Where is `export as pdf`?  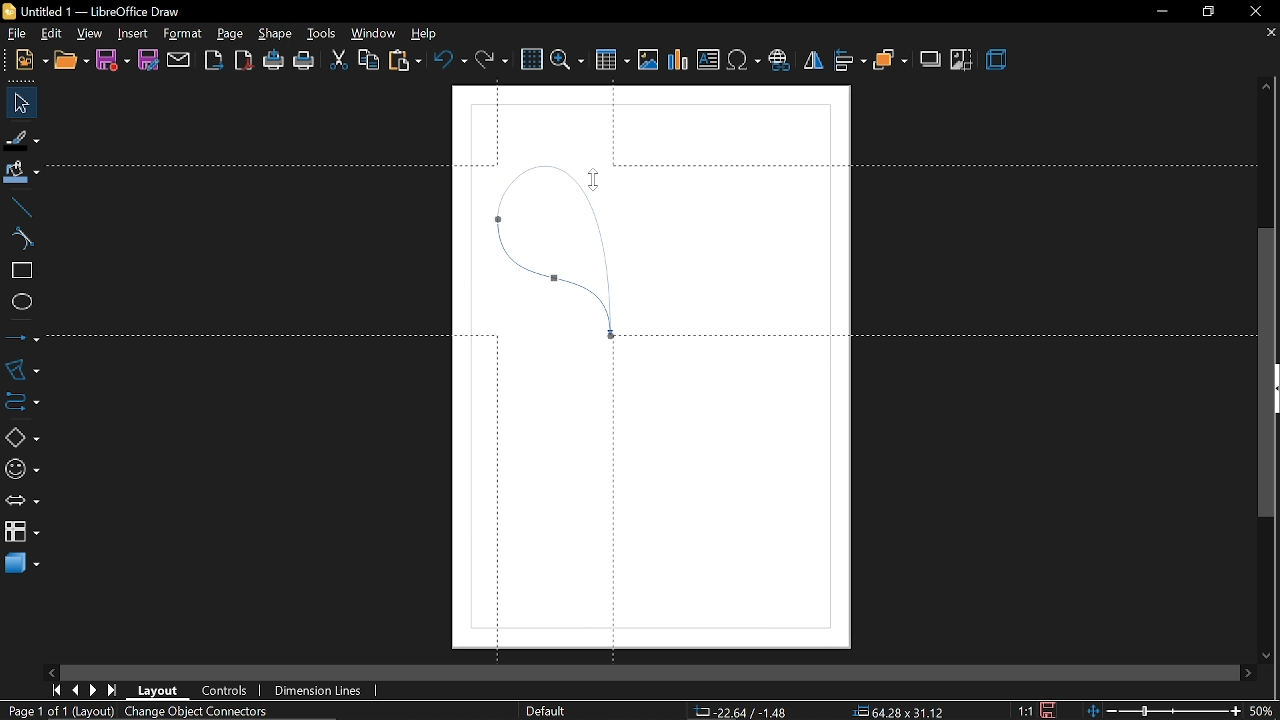
export as pdf is located at coordinates (244, 62).